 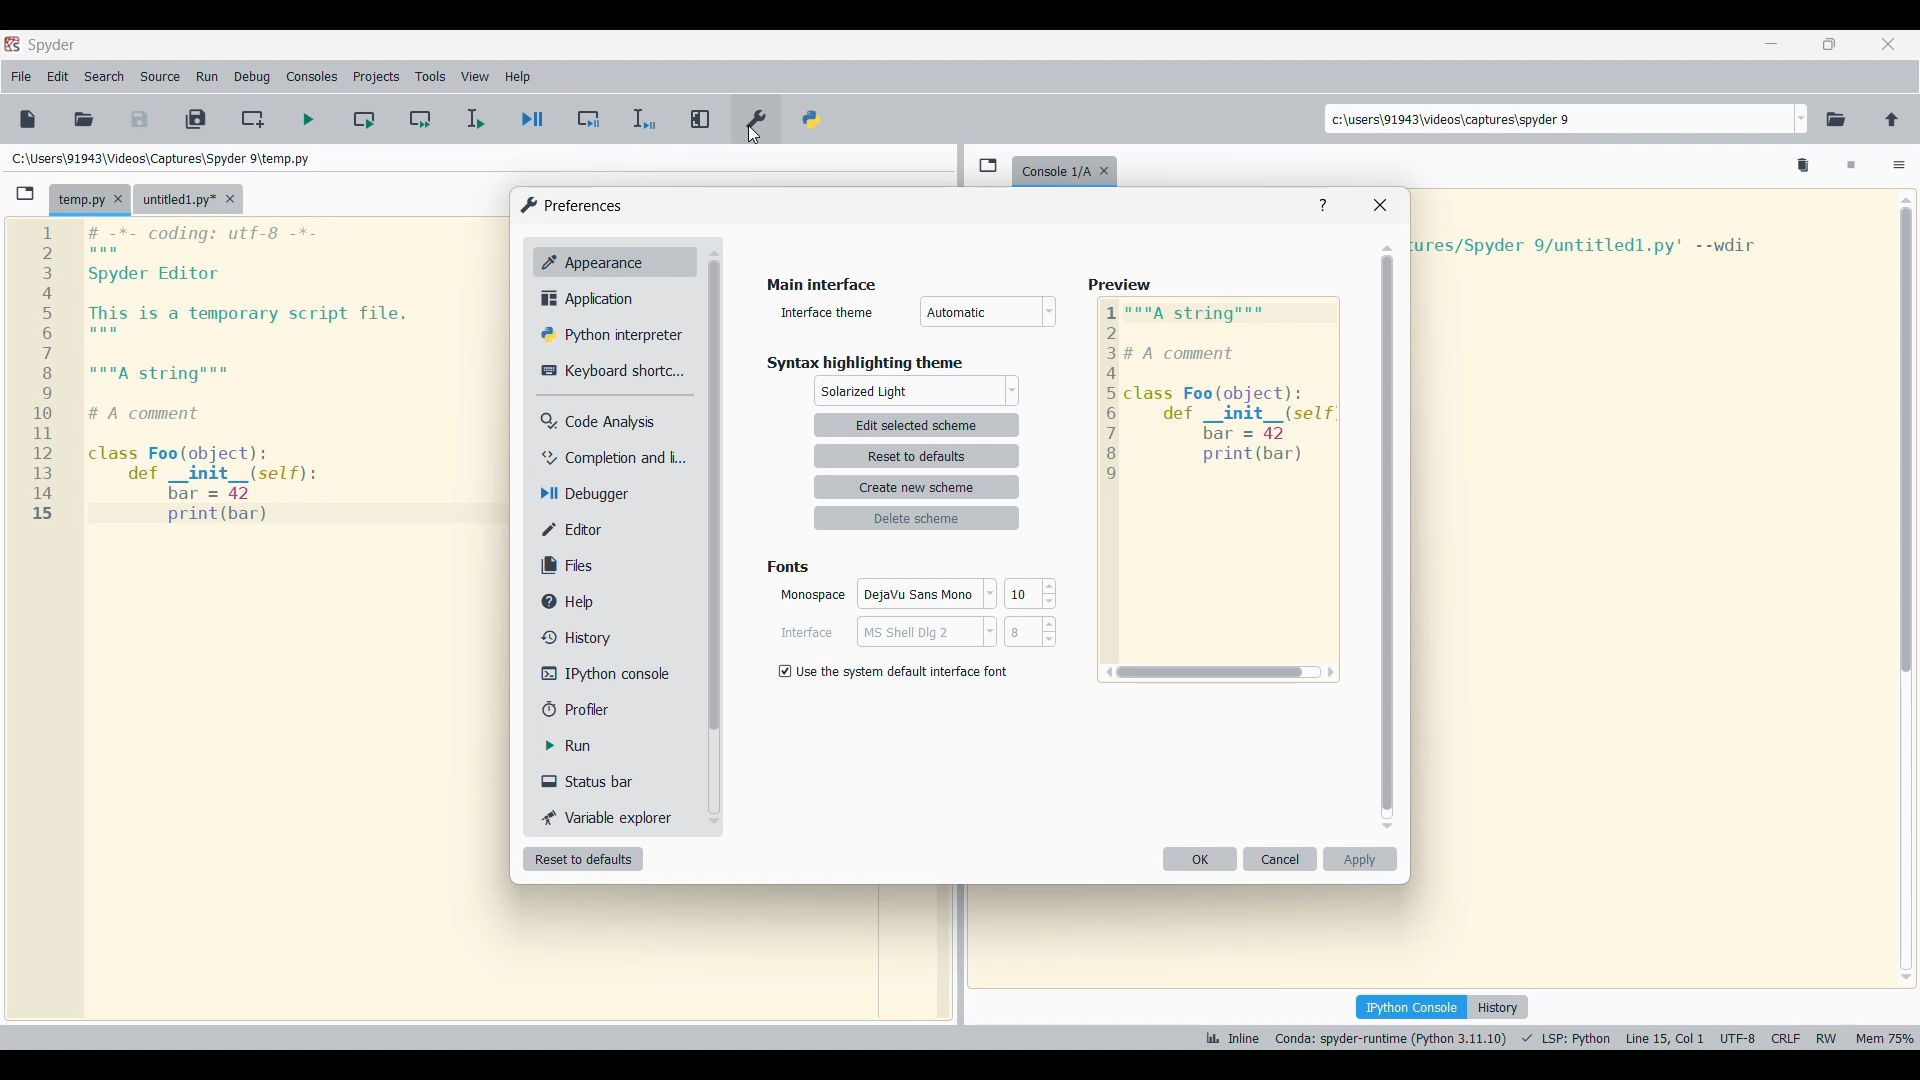 I want to click on Software name, so click(x=52, y=45).